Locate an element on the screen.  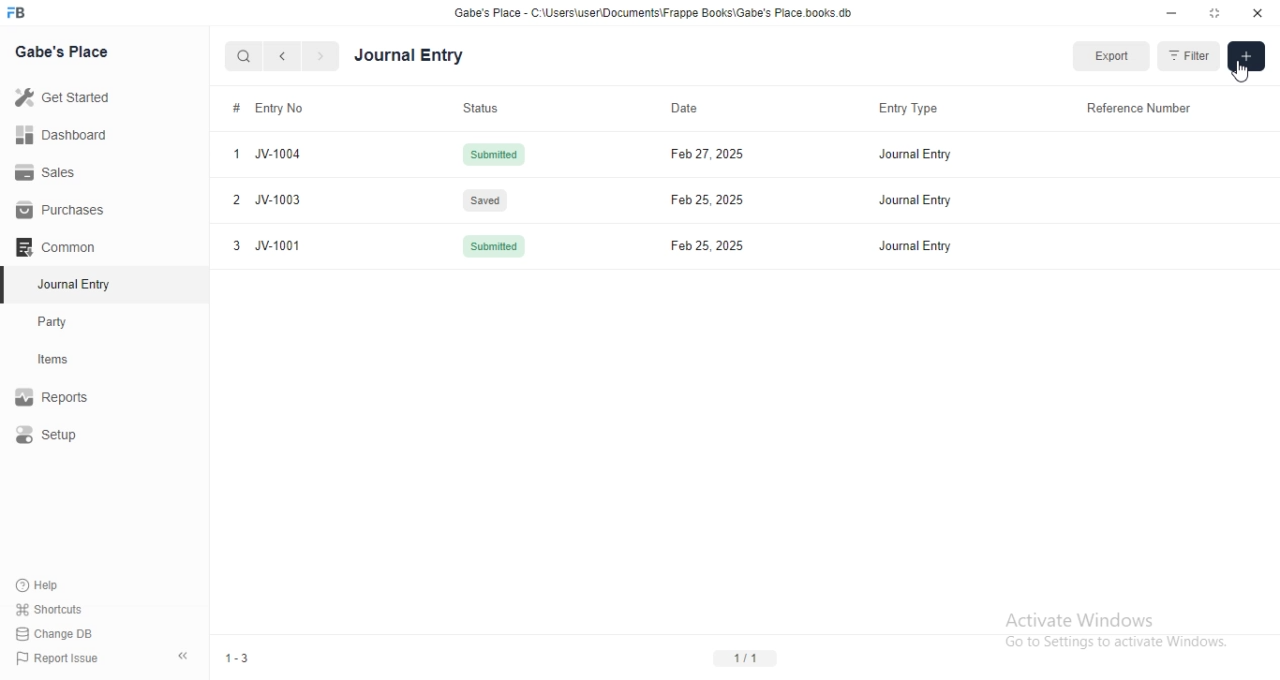
Get Started is located at coordinates (67, 97).